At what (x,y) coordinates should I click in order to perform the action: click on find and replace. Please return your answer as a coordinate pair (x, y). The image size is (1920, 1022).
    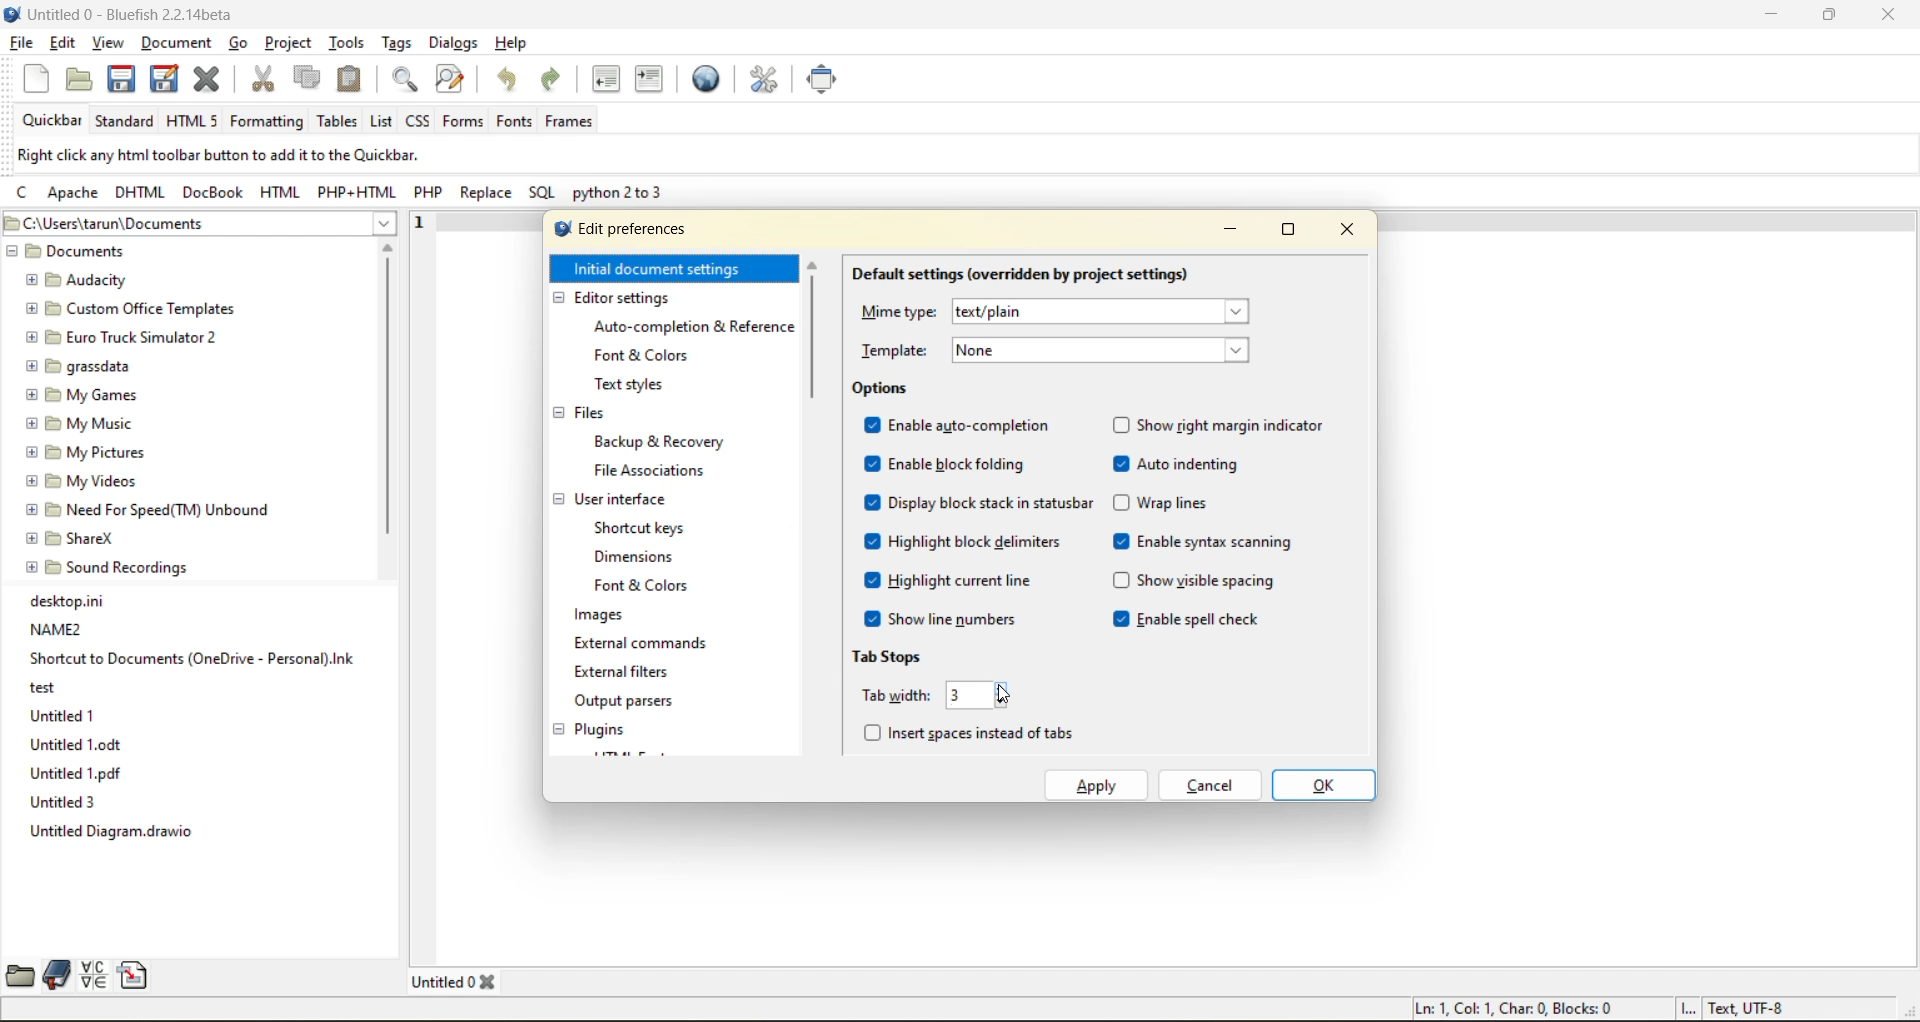
    Looking at the image, I should click on (451, 80).